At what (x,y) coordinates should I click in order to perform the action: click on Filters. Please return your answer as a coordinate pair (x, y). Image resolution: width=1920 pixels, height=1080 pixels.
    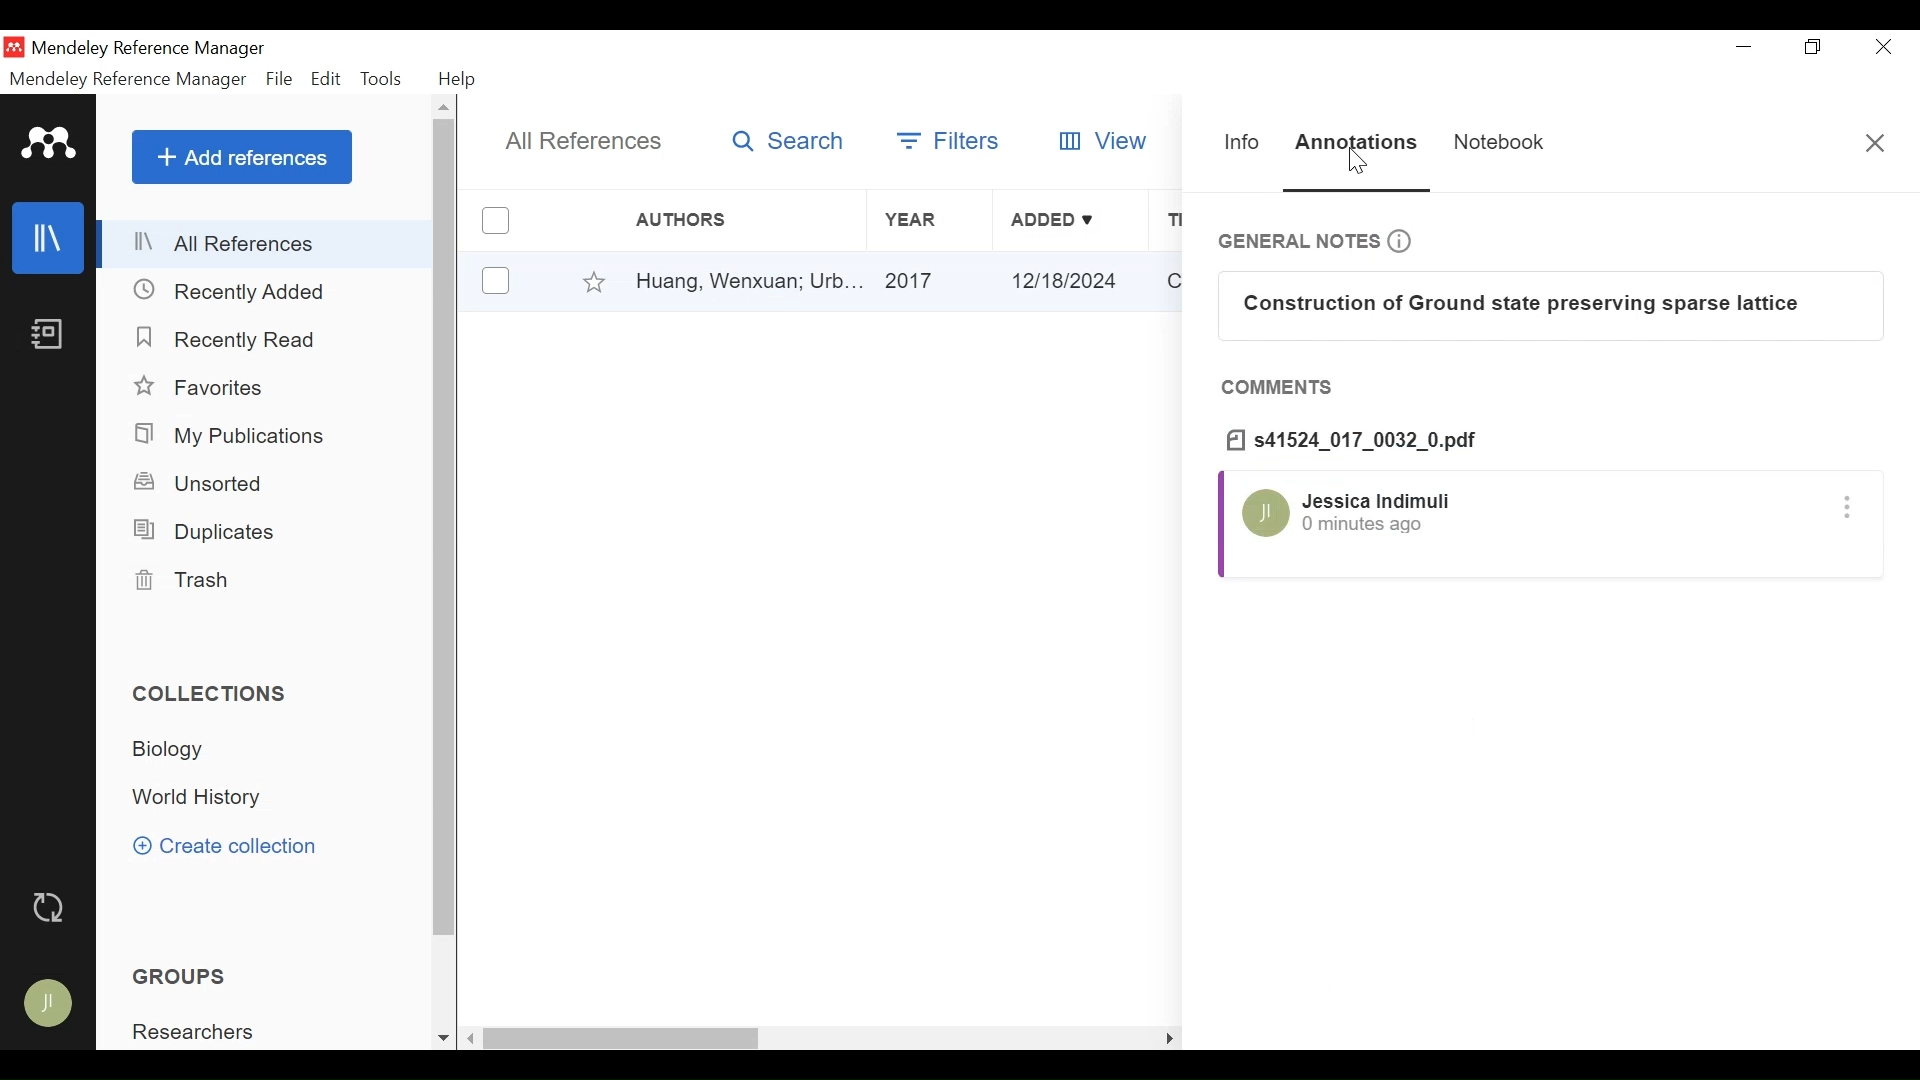
    Looking at the image, I should click on (951, 140).